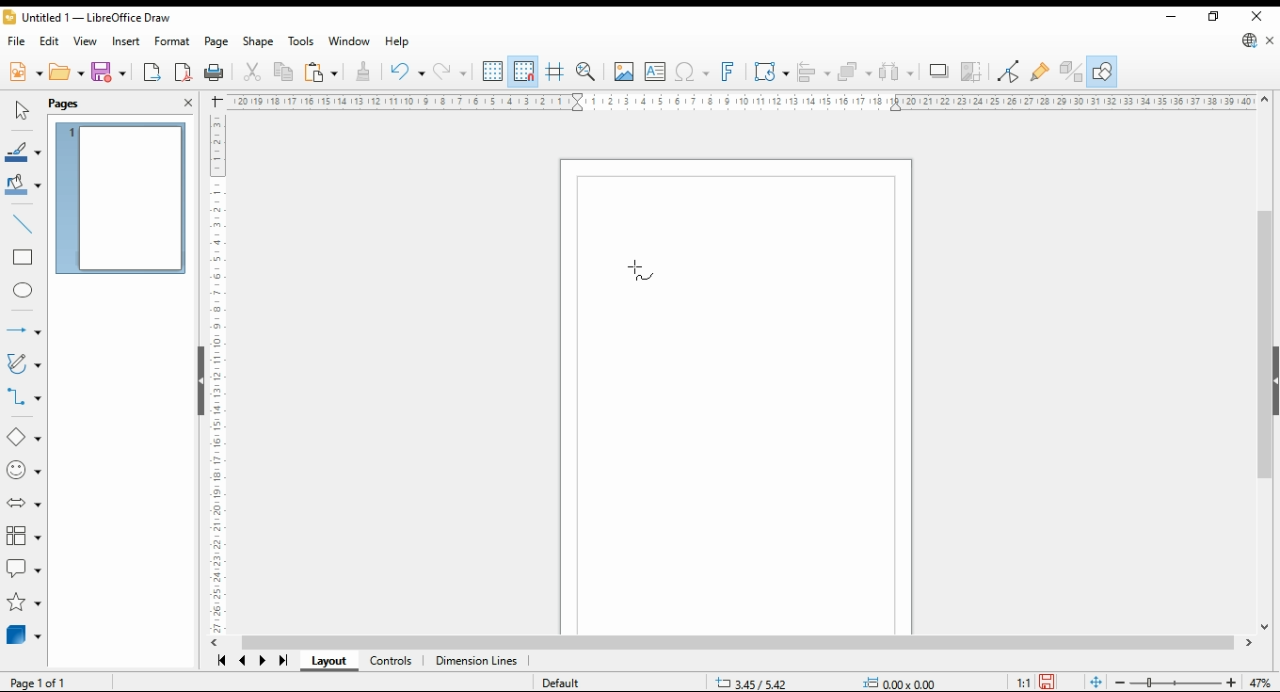 This screenshot has height=692, width=1280. Describe the element at coordinates (22, 396) in the screenshot. I see `connectors` at that location.